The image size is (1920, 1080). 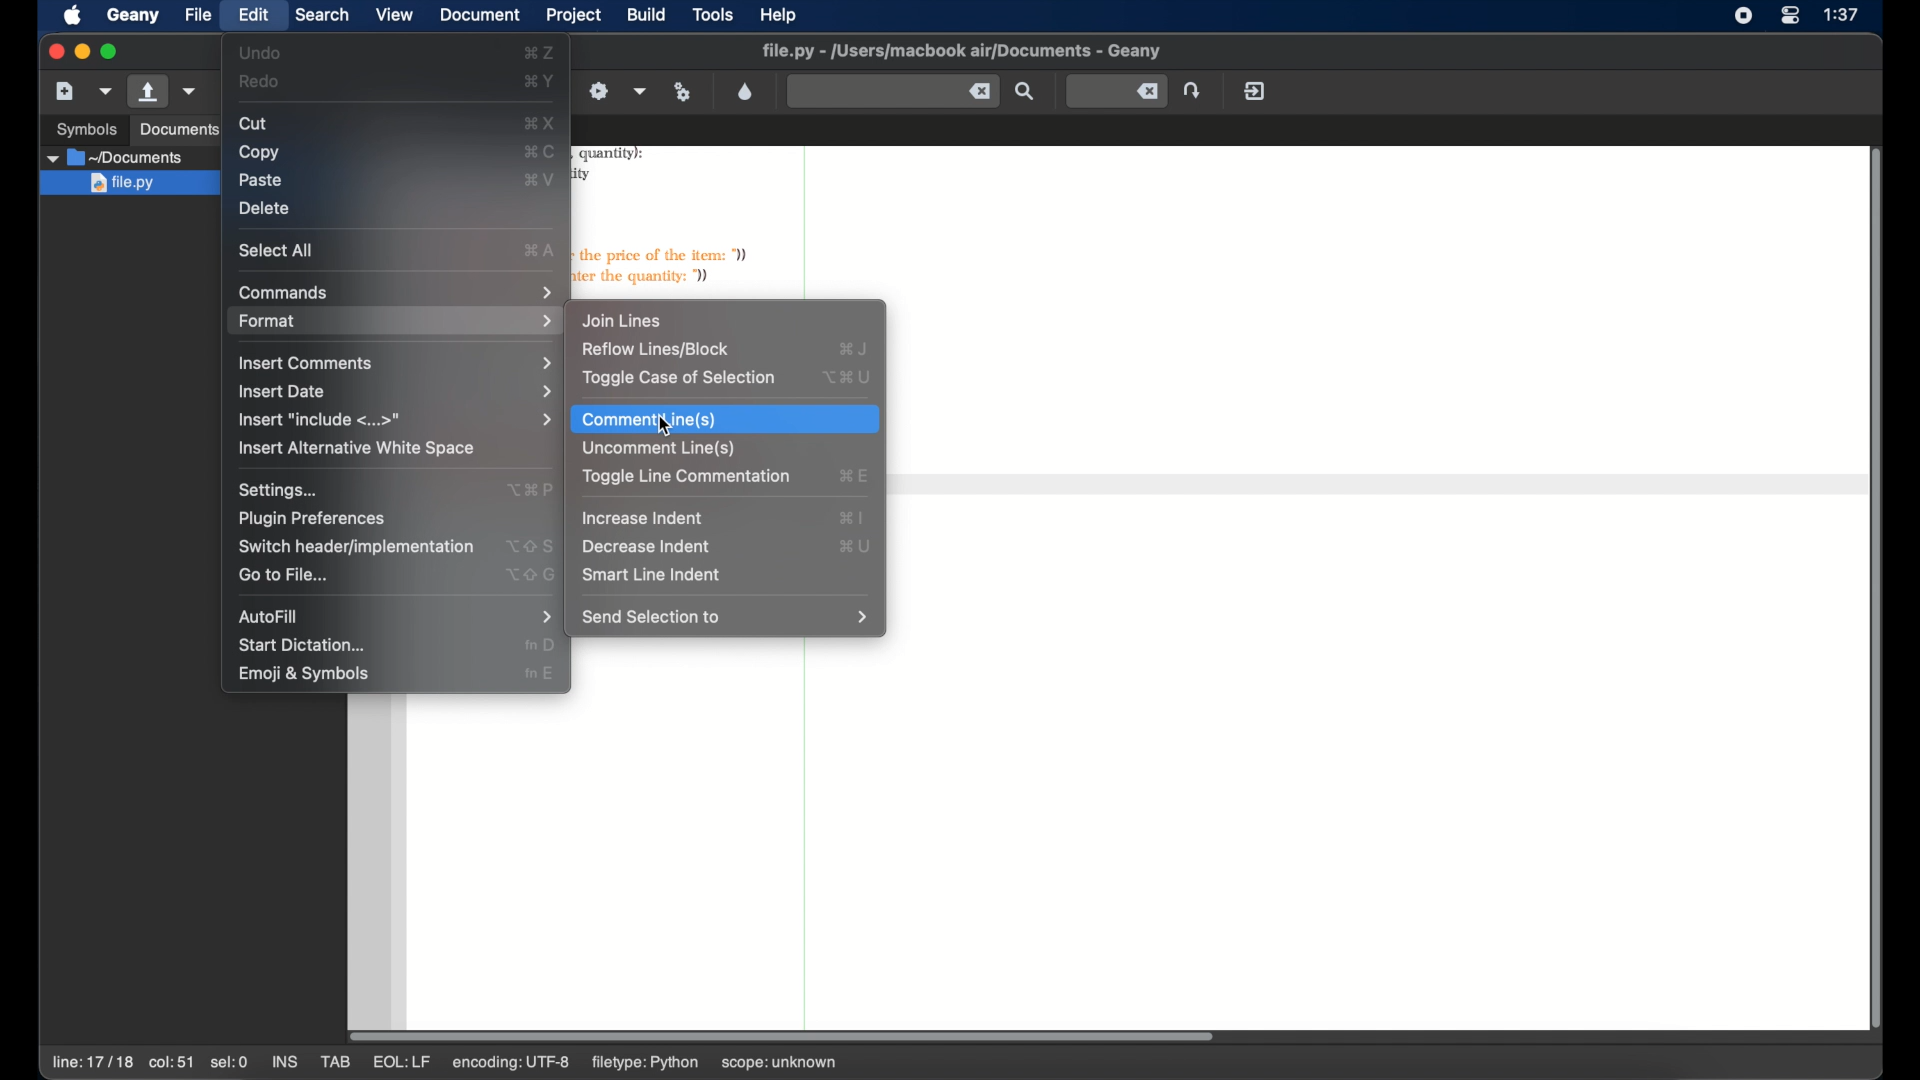 What do you see at coordinates (669, 428) in the screenshot?
I see `cursor` at bounding box center [669, 428].